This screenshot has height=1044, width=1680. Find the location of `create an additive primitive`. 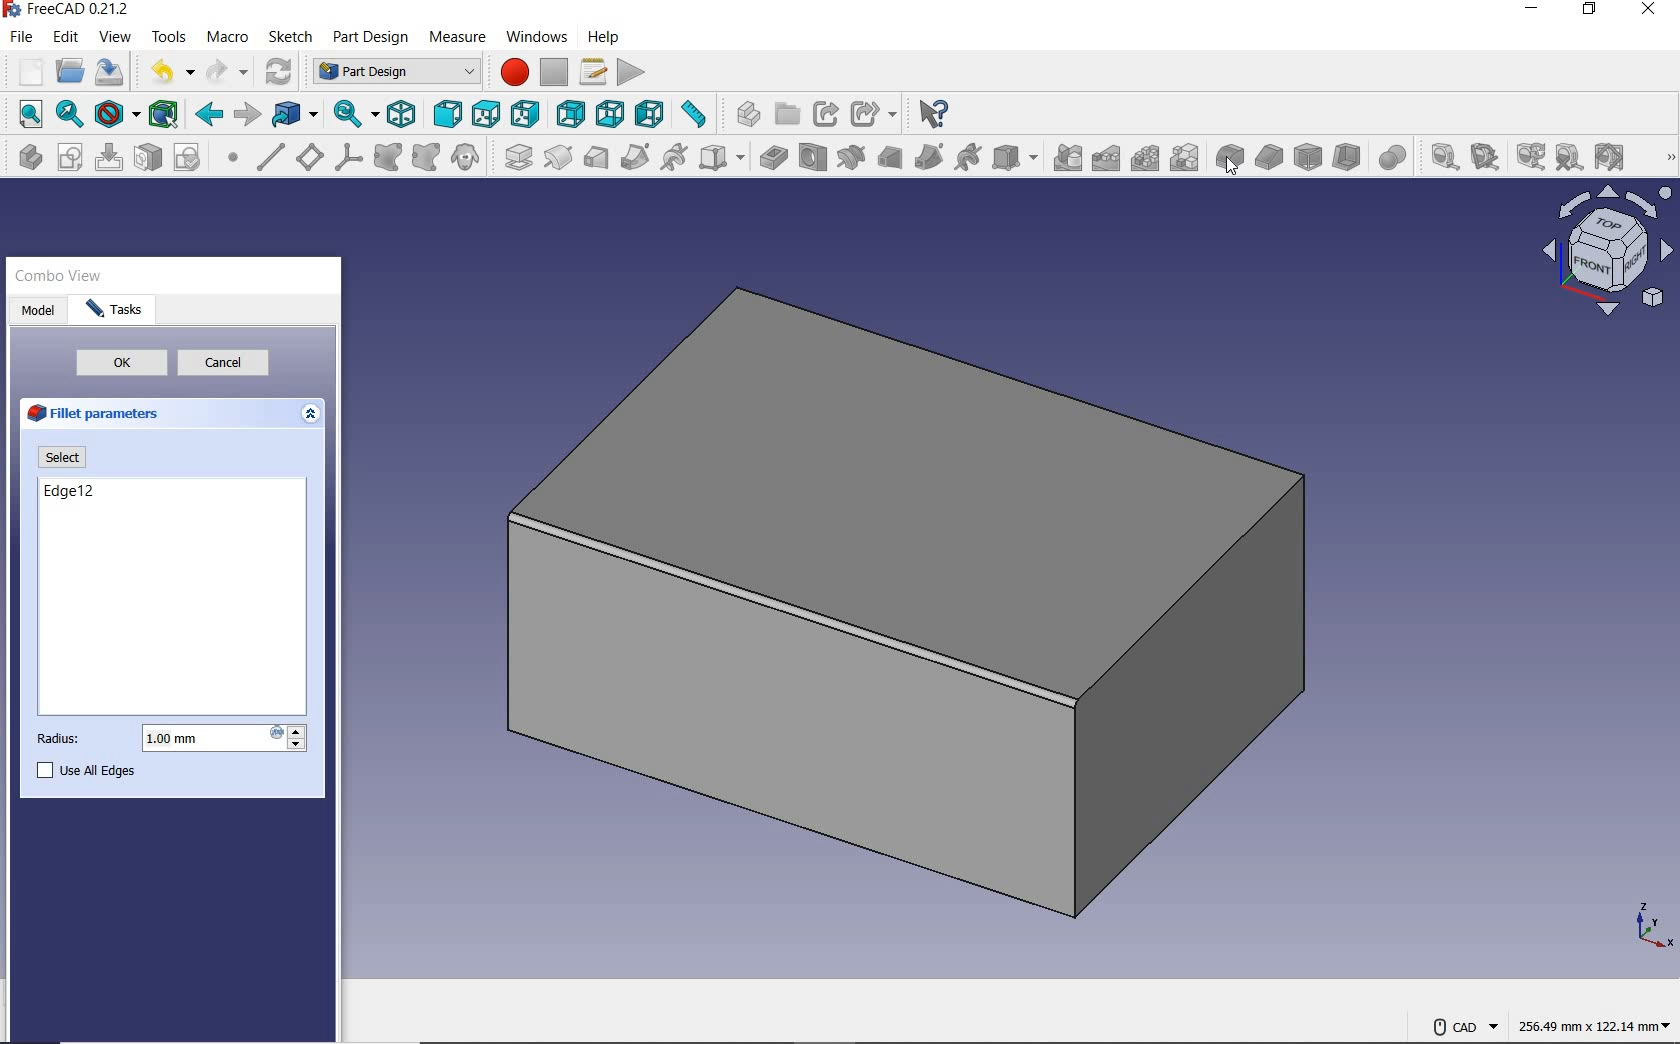

create an additive primitive is located at coordinates (722, 159).